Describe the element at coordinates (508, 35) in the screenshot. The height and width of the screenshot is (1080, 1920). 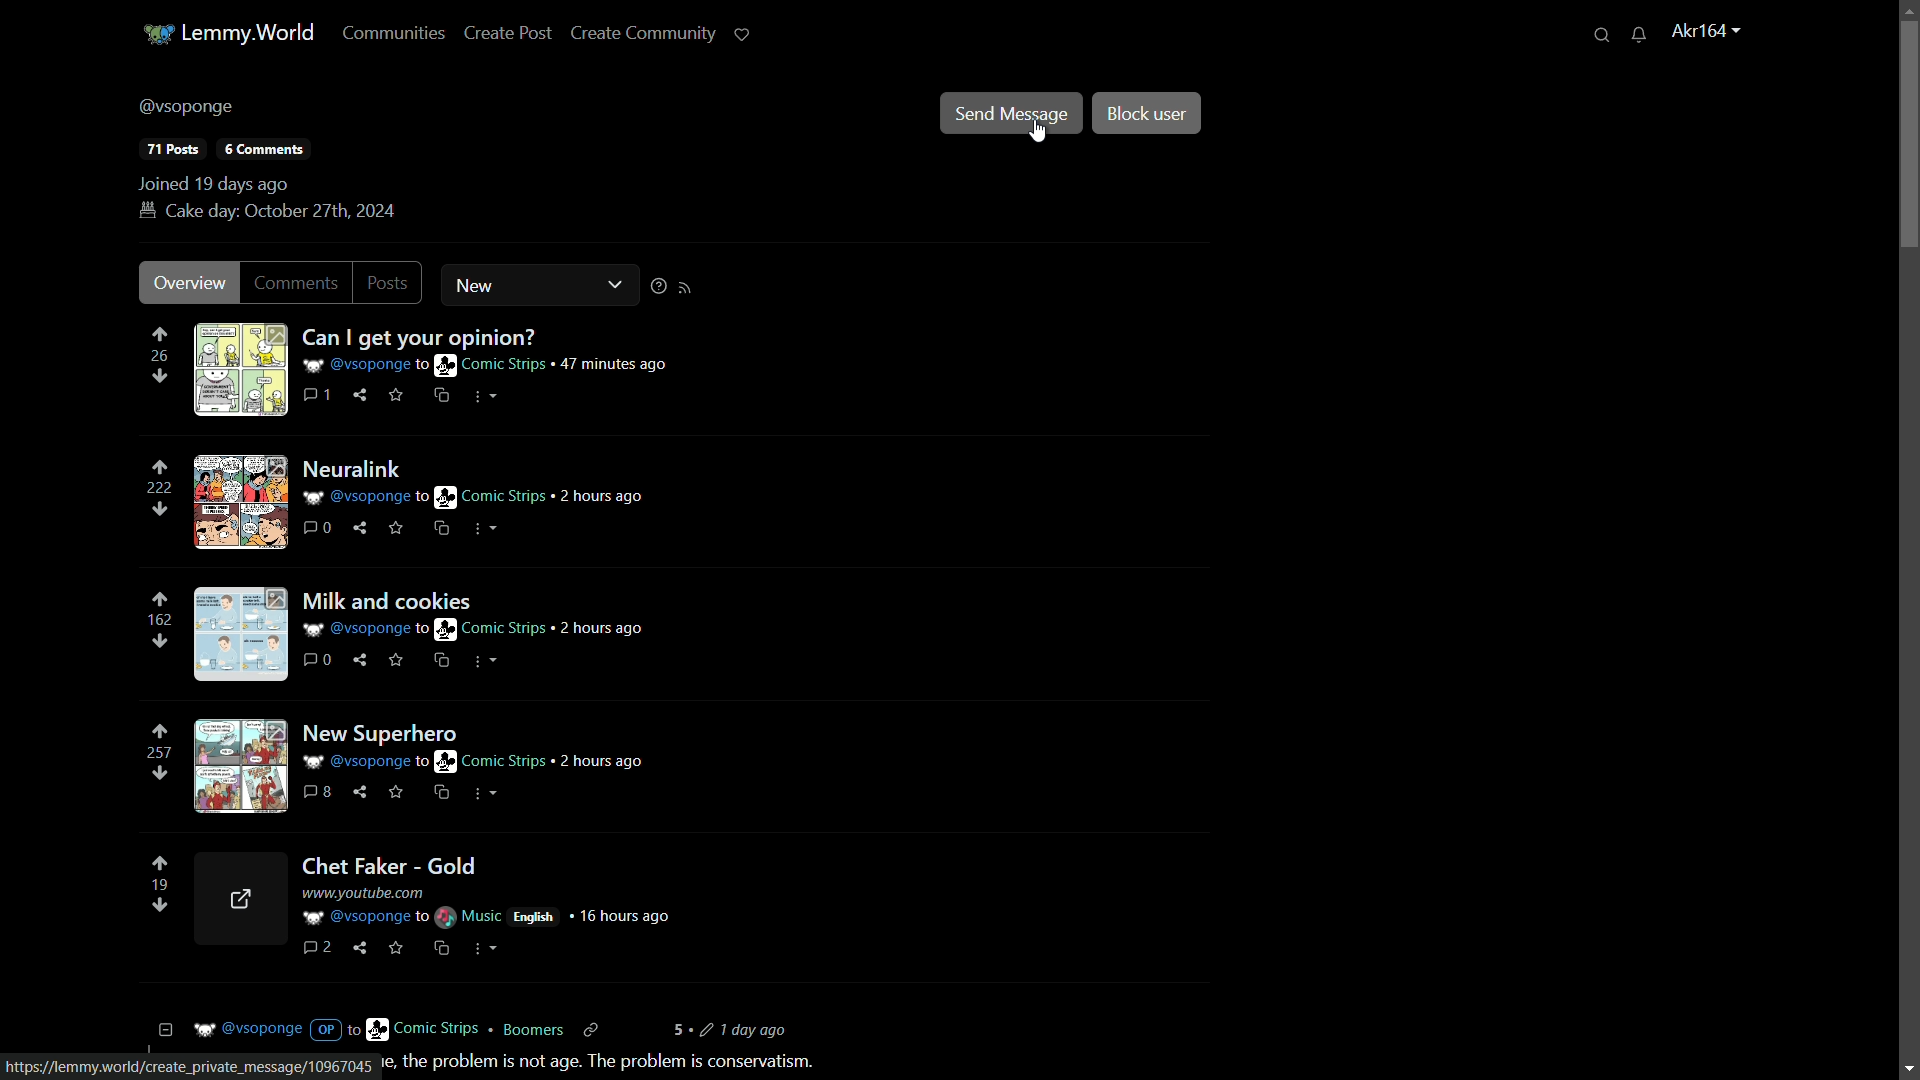
I see `create post` at that location.